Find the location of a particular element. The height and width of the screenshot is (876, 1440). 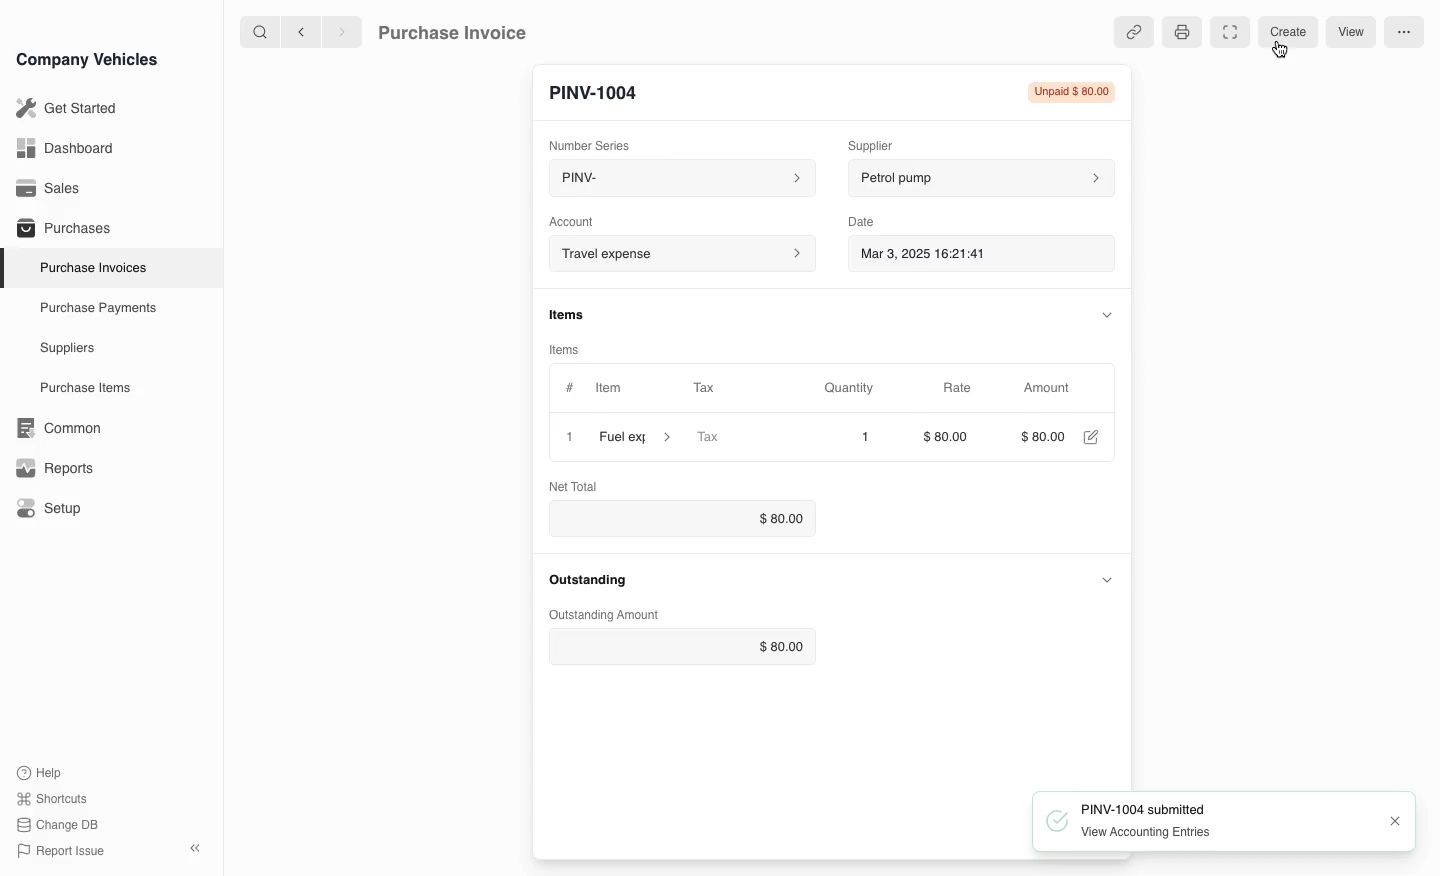

$000 is located at coordinates (1046, 438).